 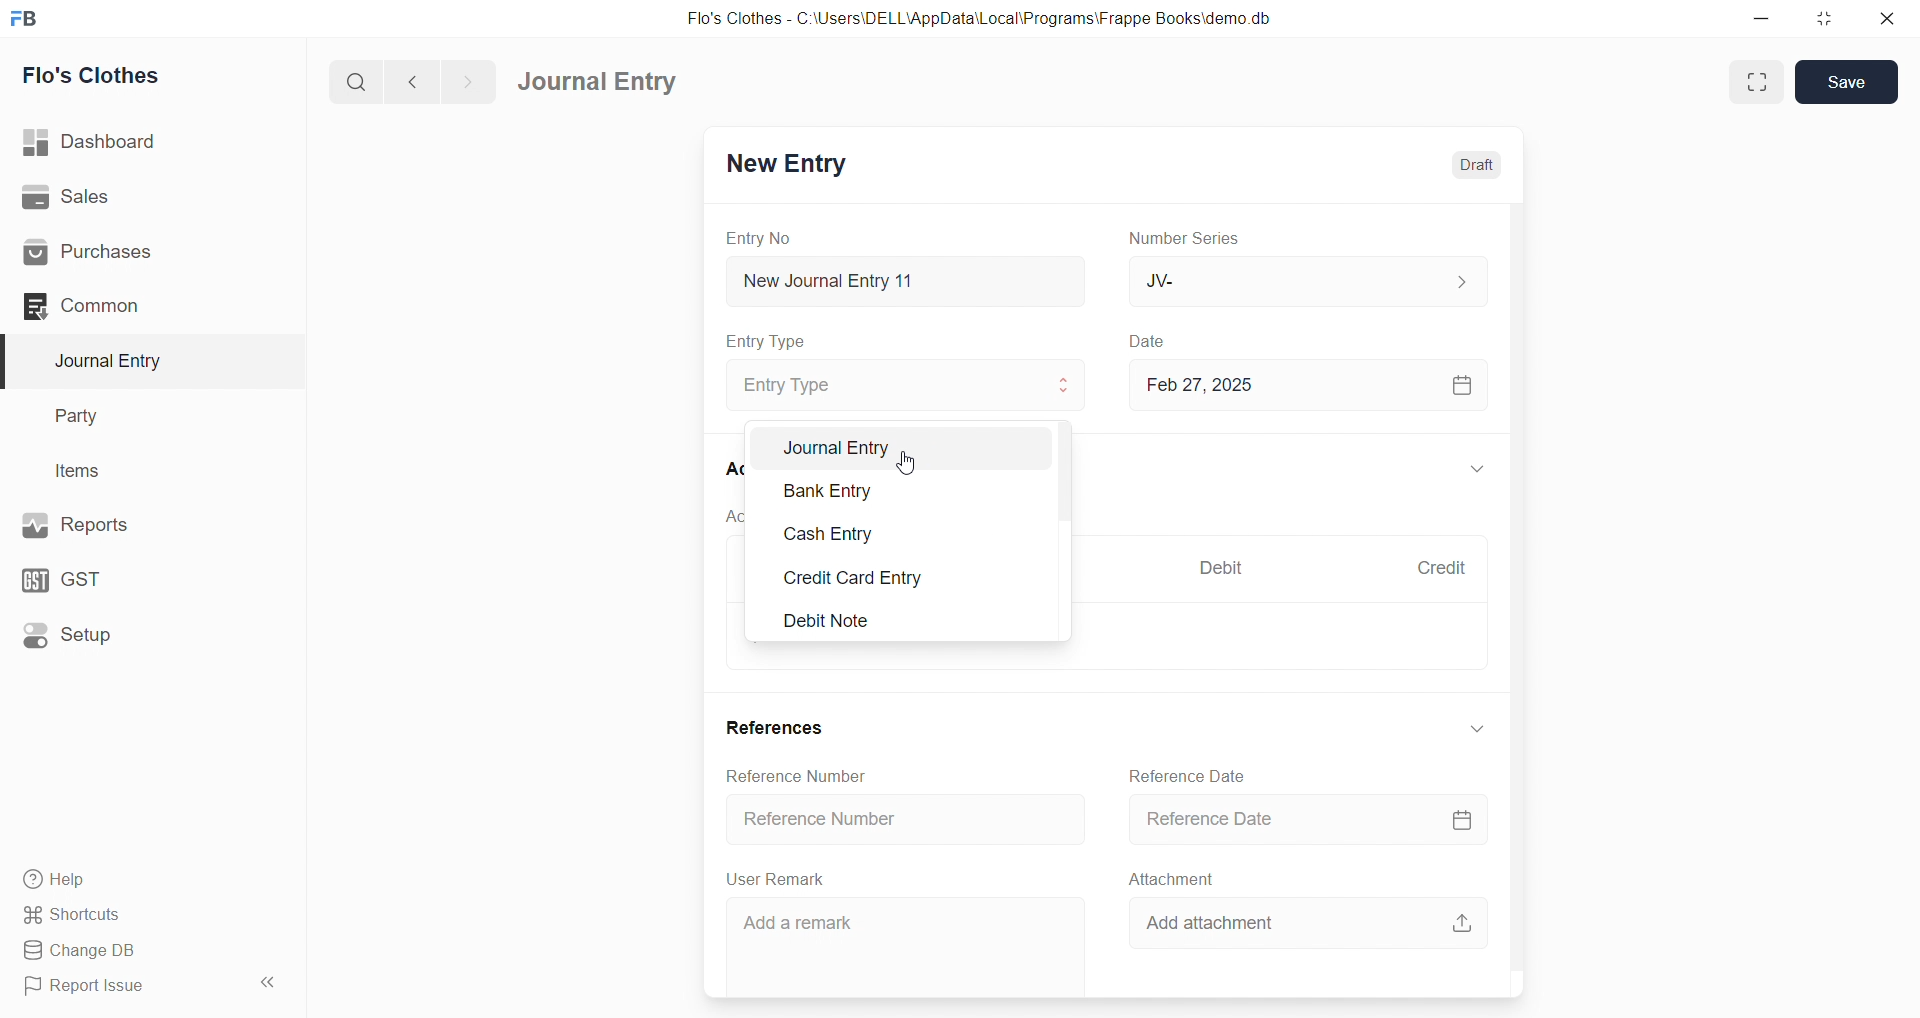 What do you see at coordinates (115, 638) in the screenshot?
I see `Setup` at bounding box center [115, 638].